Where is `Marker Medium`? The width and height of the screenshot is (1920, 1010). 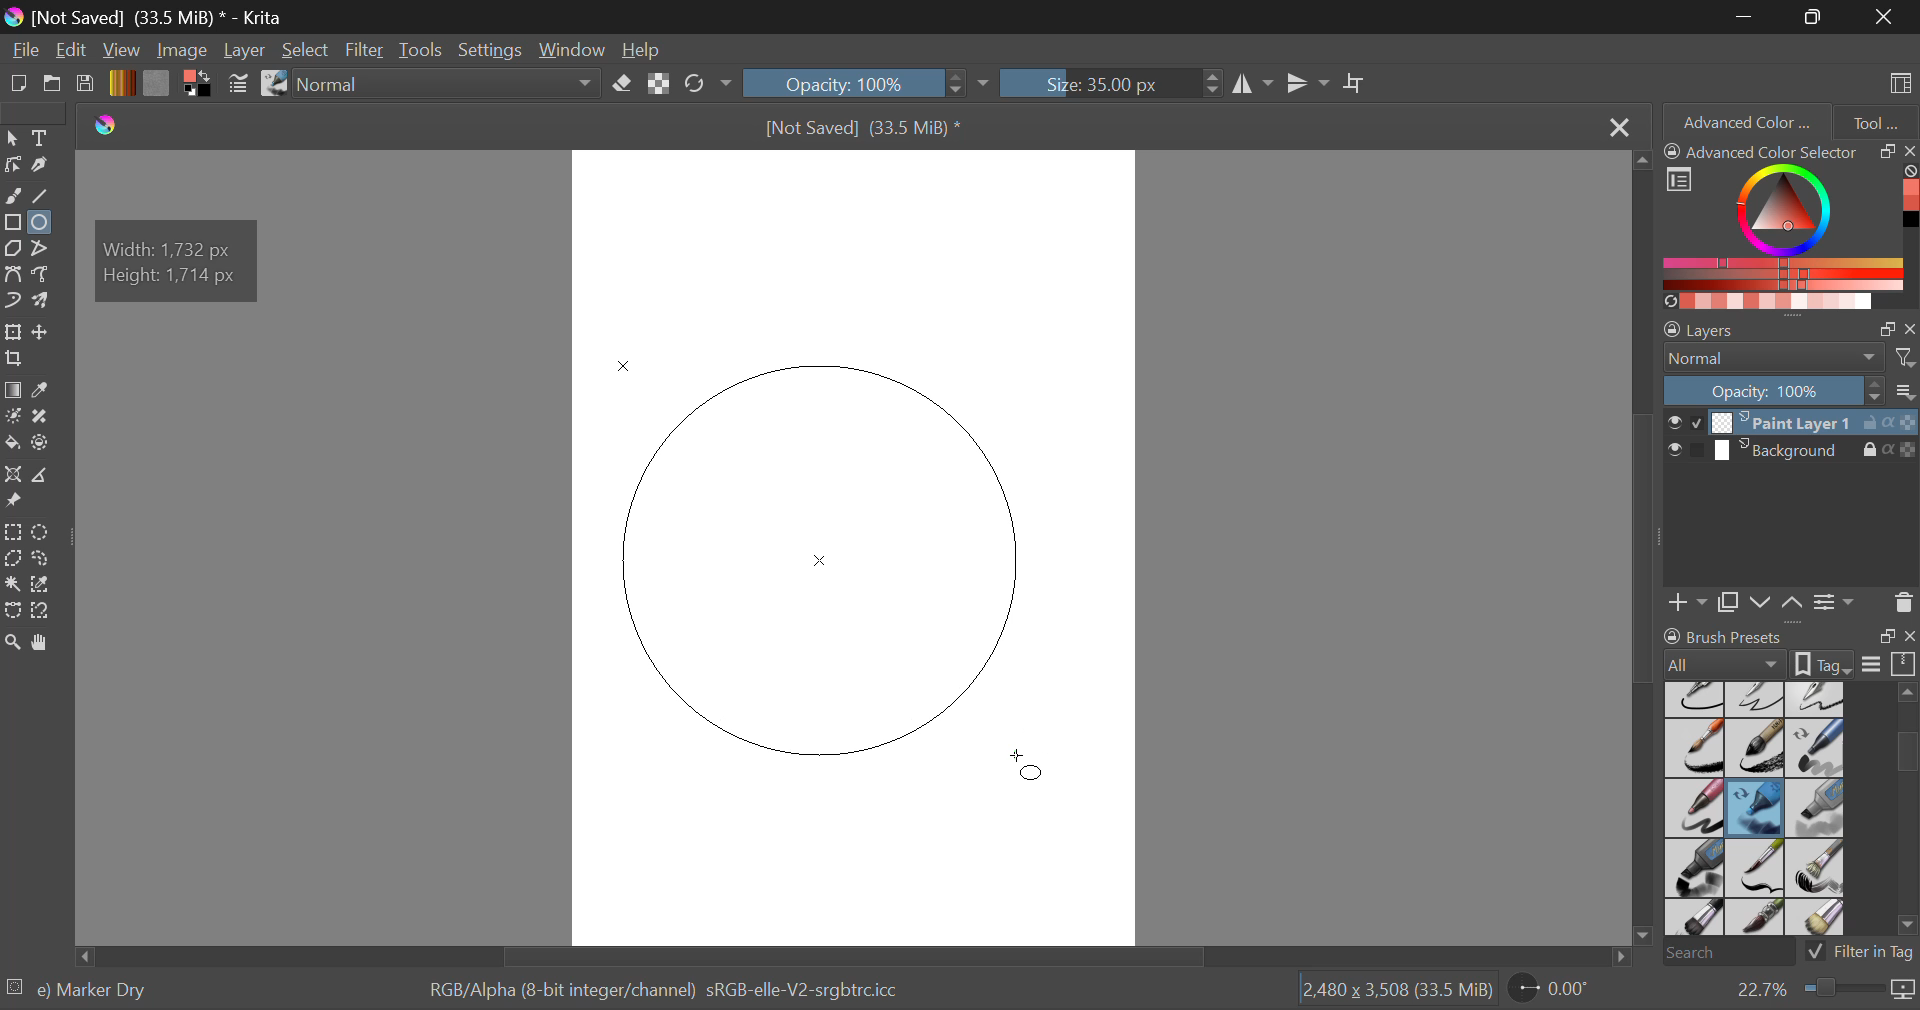 Marker Medium is located at coordinates (1817, 808).